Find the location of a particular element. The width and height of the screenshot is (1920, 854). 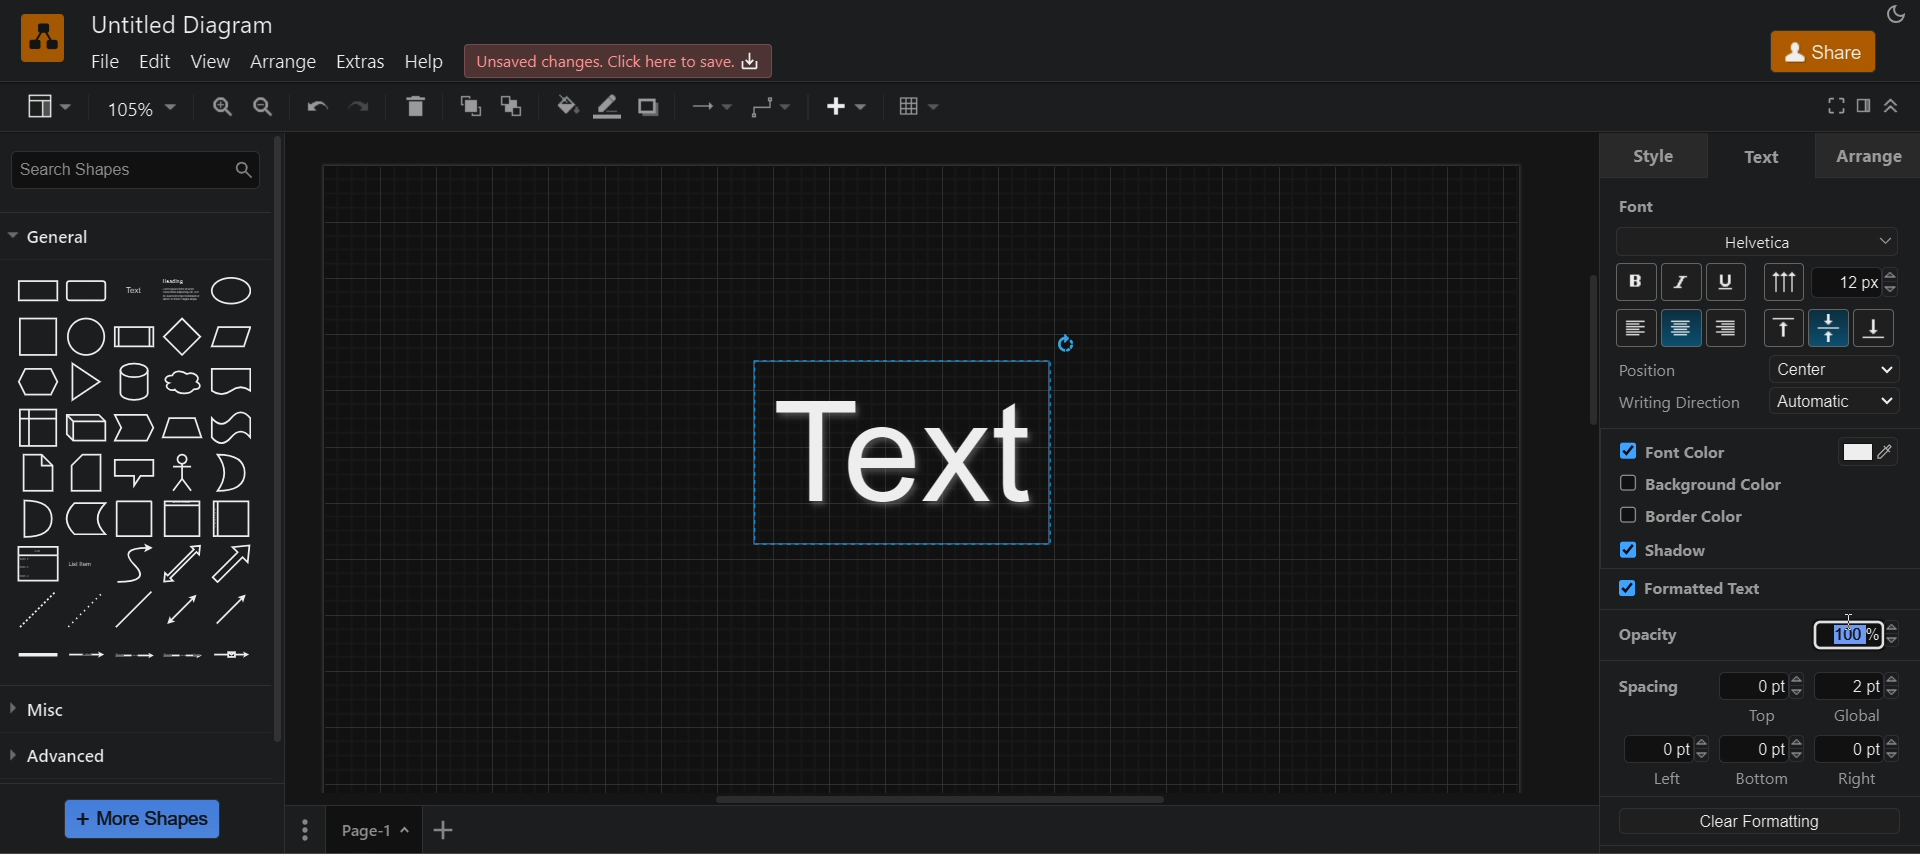

italic is located at coordinates (1679, 282).